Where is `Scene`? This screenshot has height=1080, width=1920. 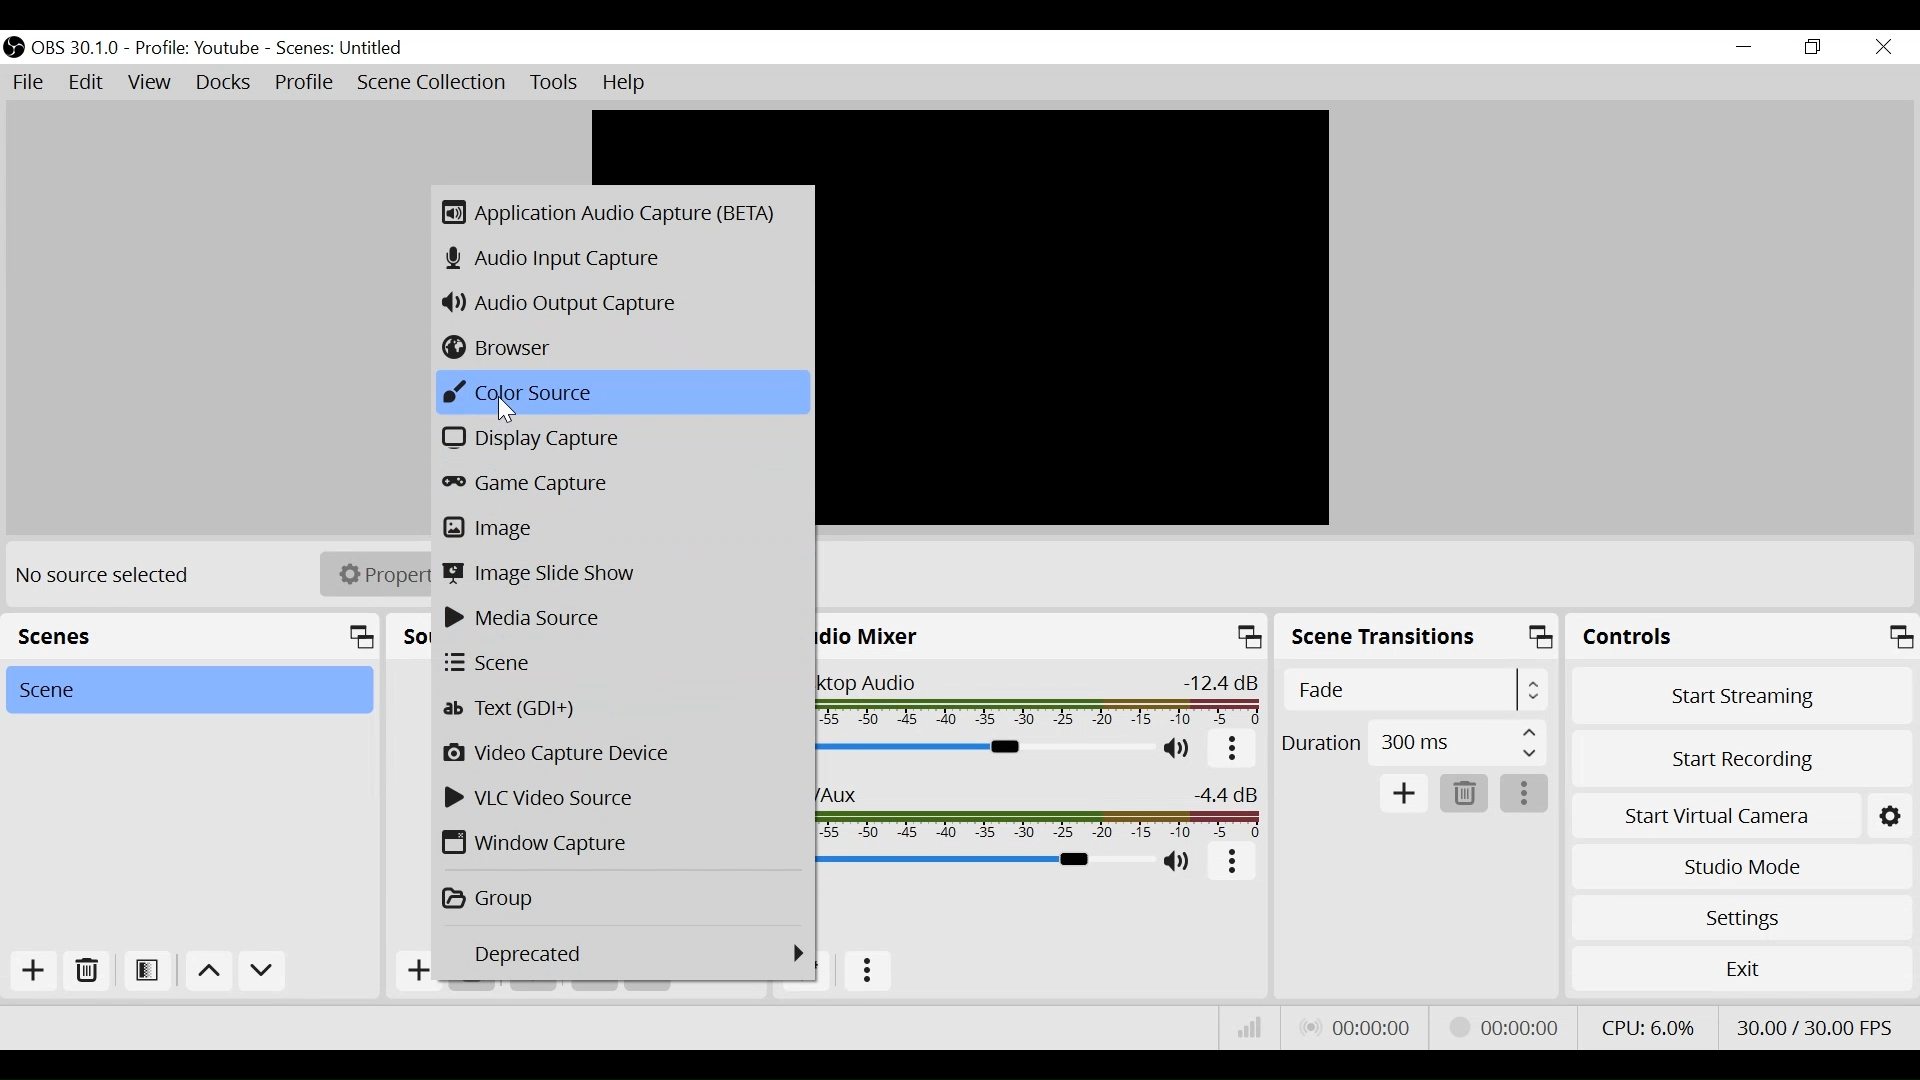
Scene is located at coordinates (187, 690).